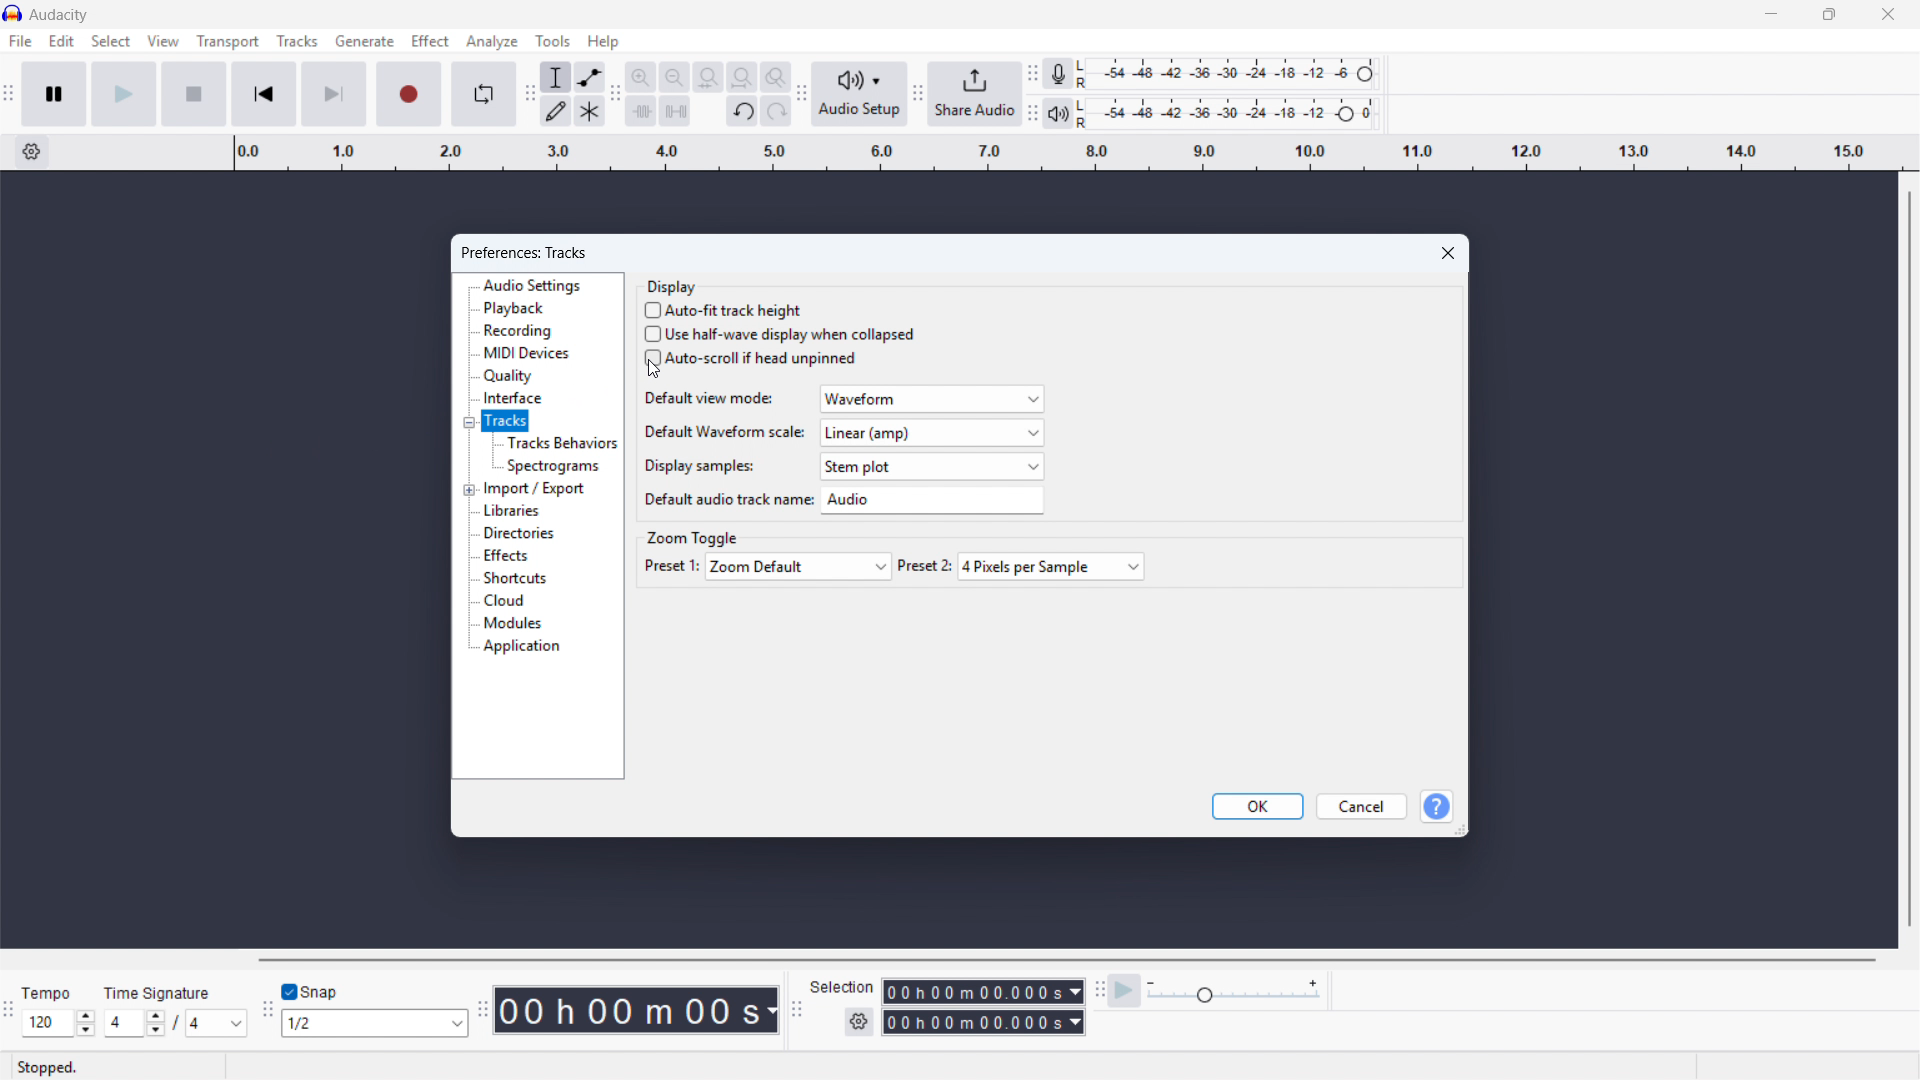 Image resolution: width=1920 pixels, height=1080 pixels. I want to click on fit selection to width, so click(708, 77).